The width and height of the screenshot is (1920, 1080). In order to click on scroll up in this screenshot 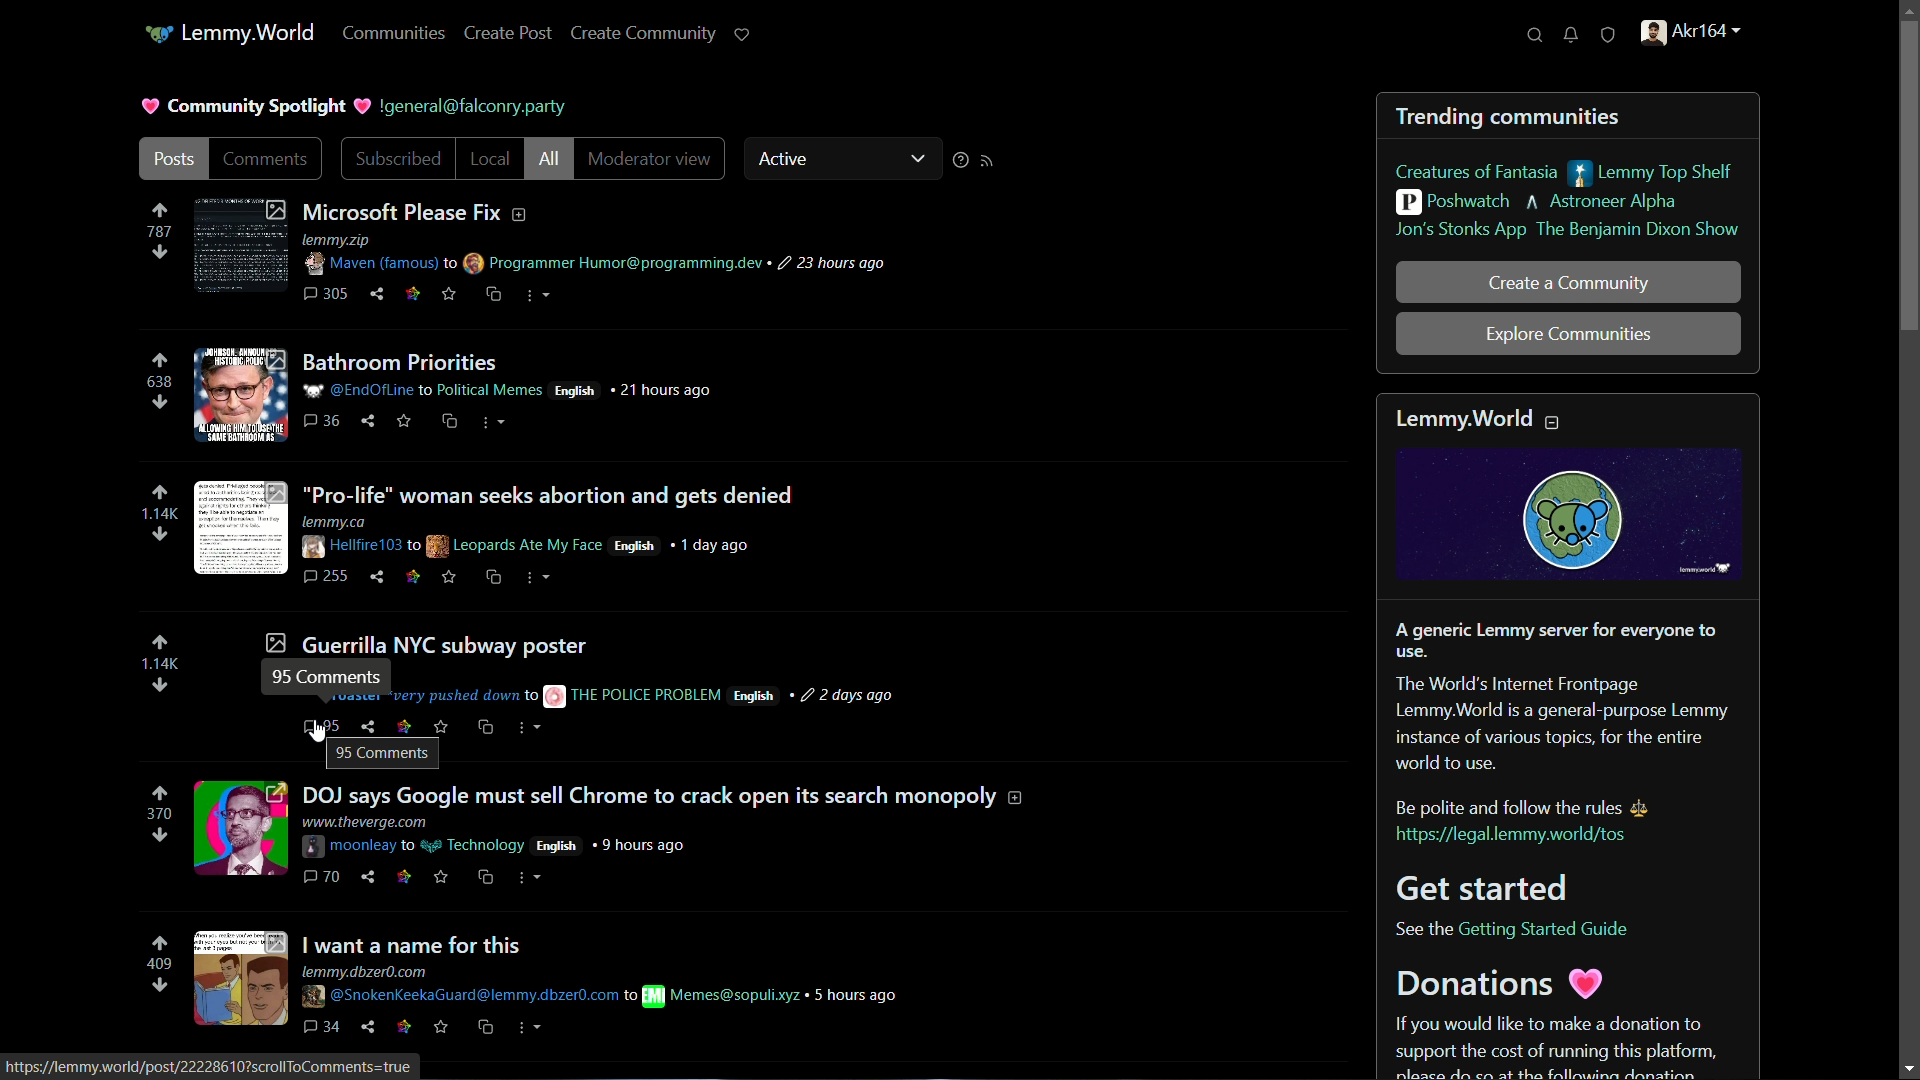, I will do `click(1906, 12)`.